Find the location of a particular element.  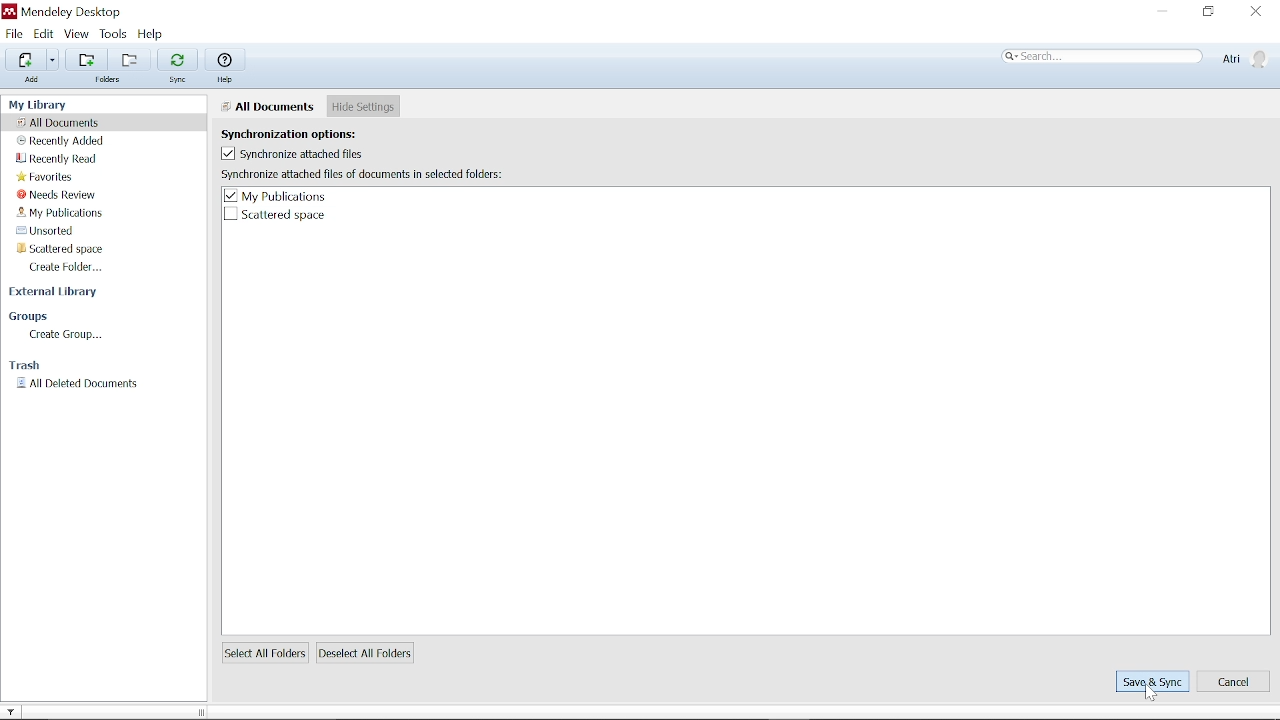

Add is located at coordinates (34, 83).